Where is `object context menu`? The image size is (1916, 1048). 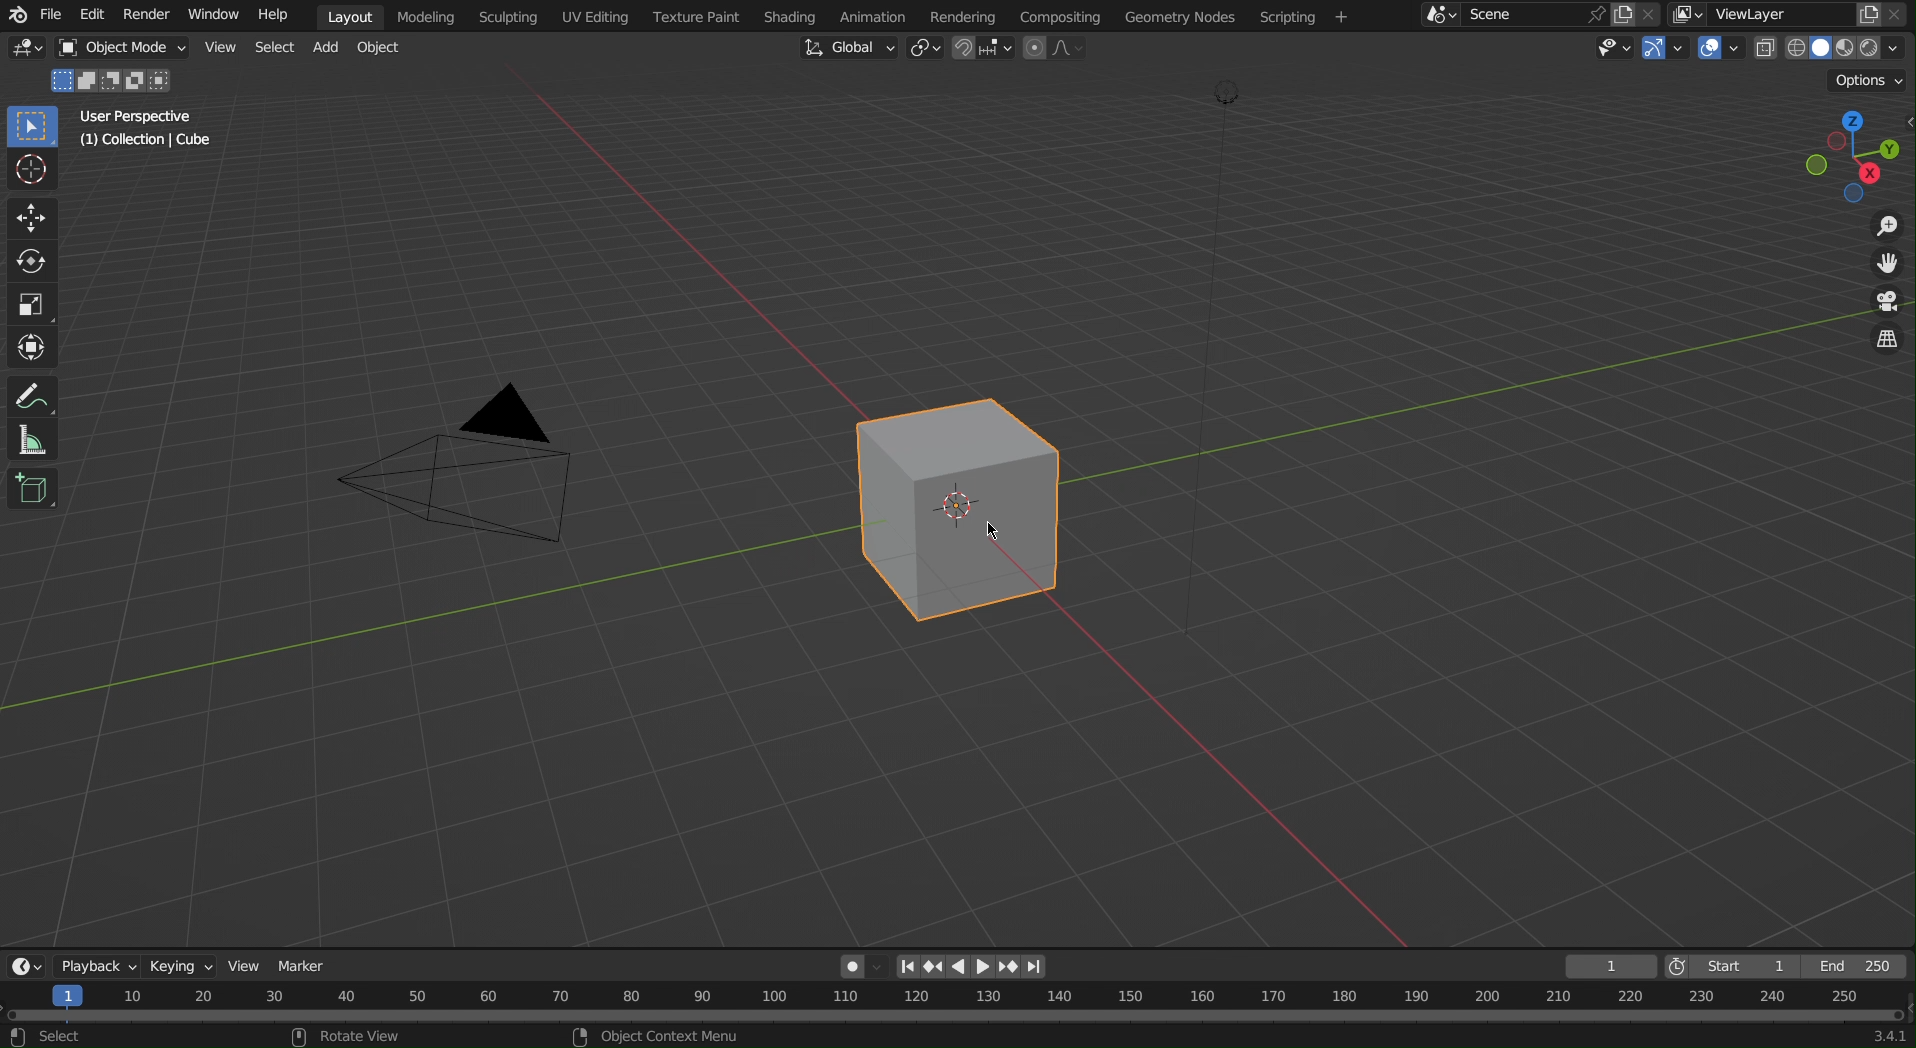
object context menu is located at coordinates (662, 1035).